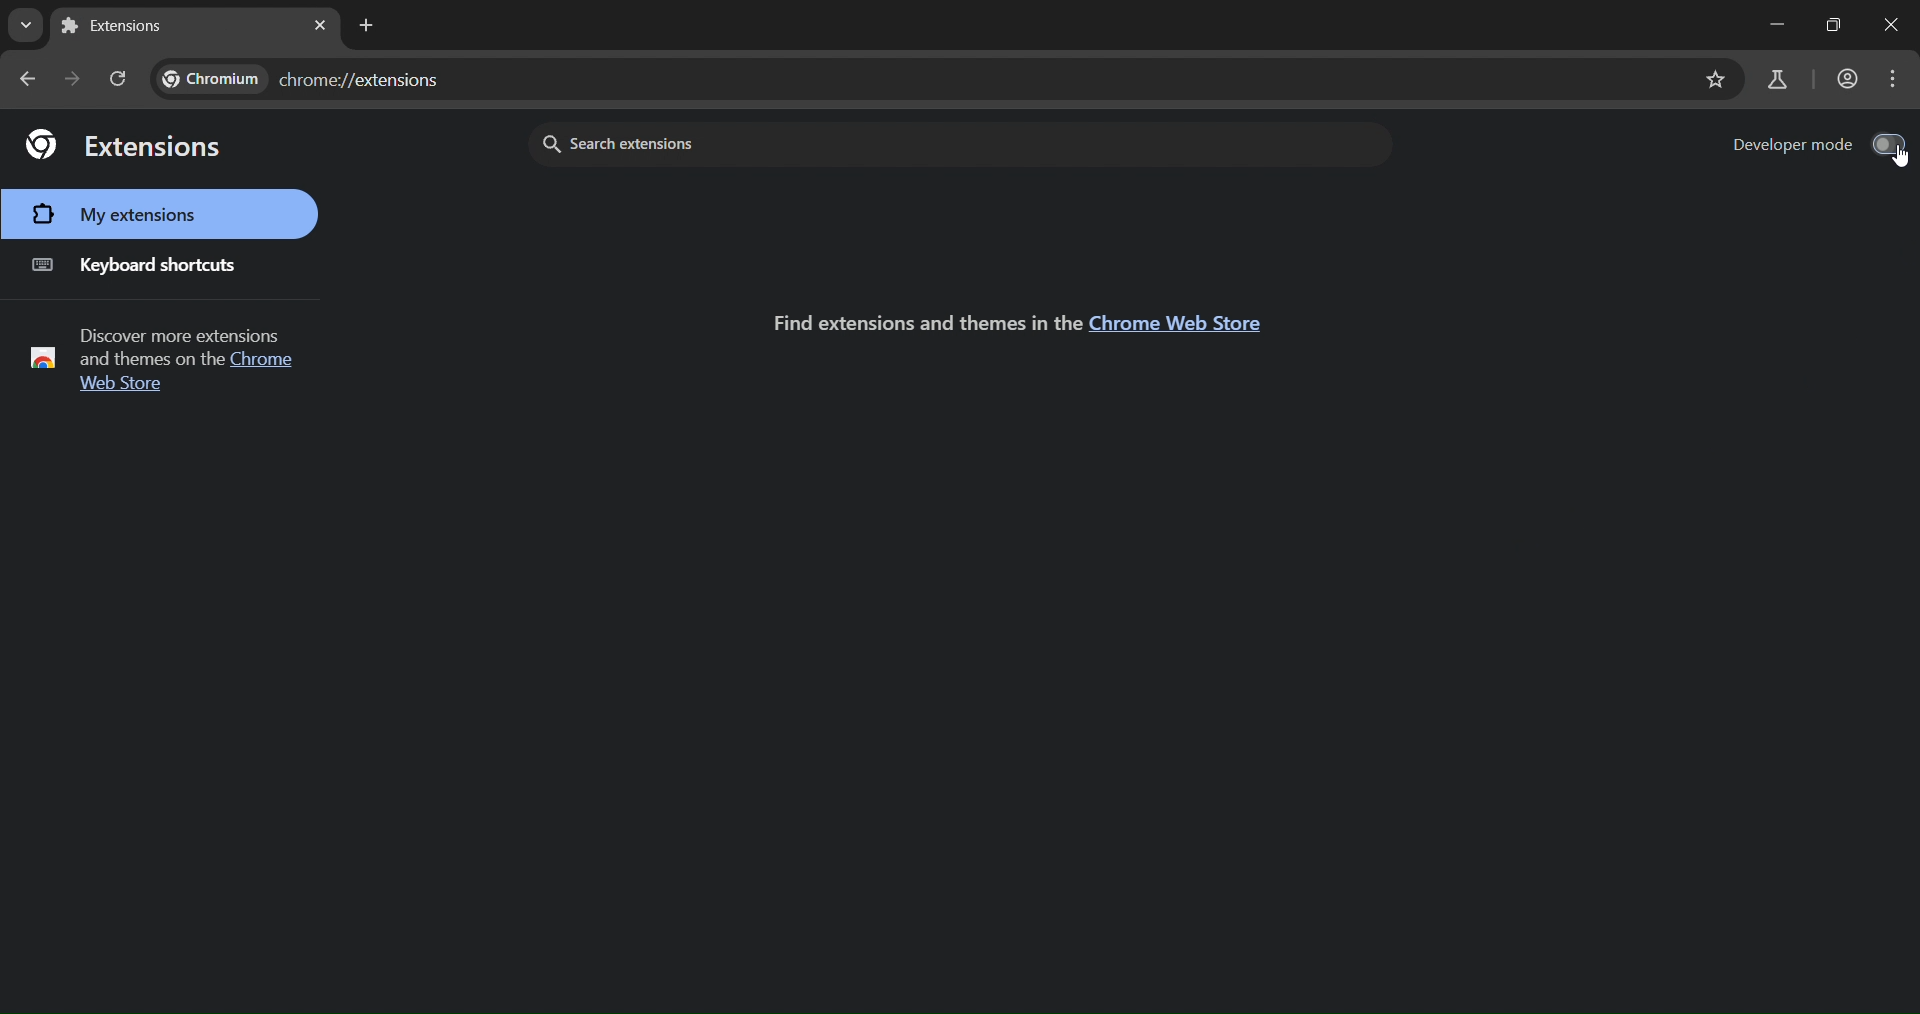 Image resolution: width=1920 pixels, height=1014 pixels. Describe the element at coordinates (29, 80) in the screenshot. I see `go back one page` at that location.